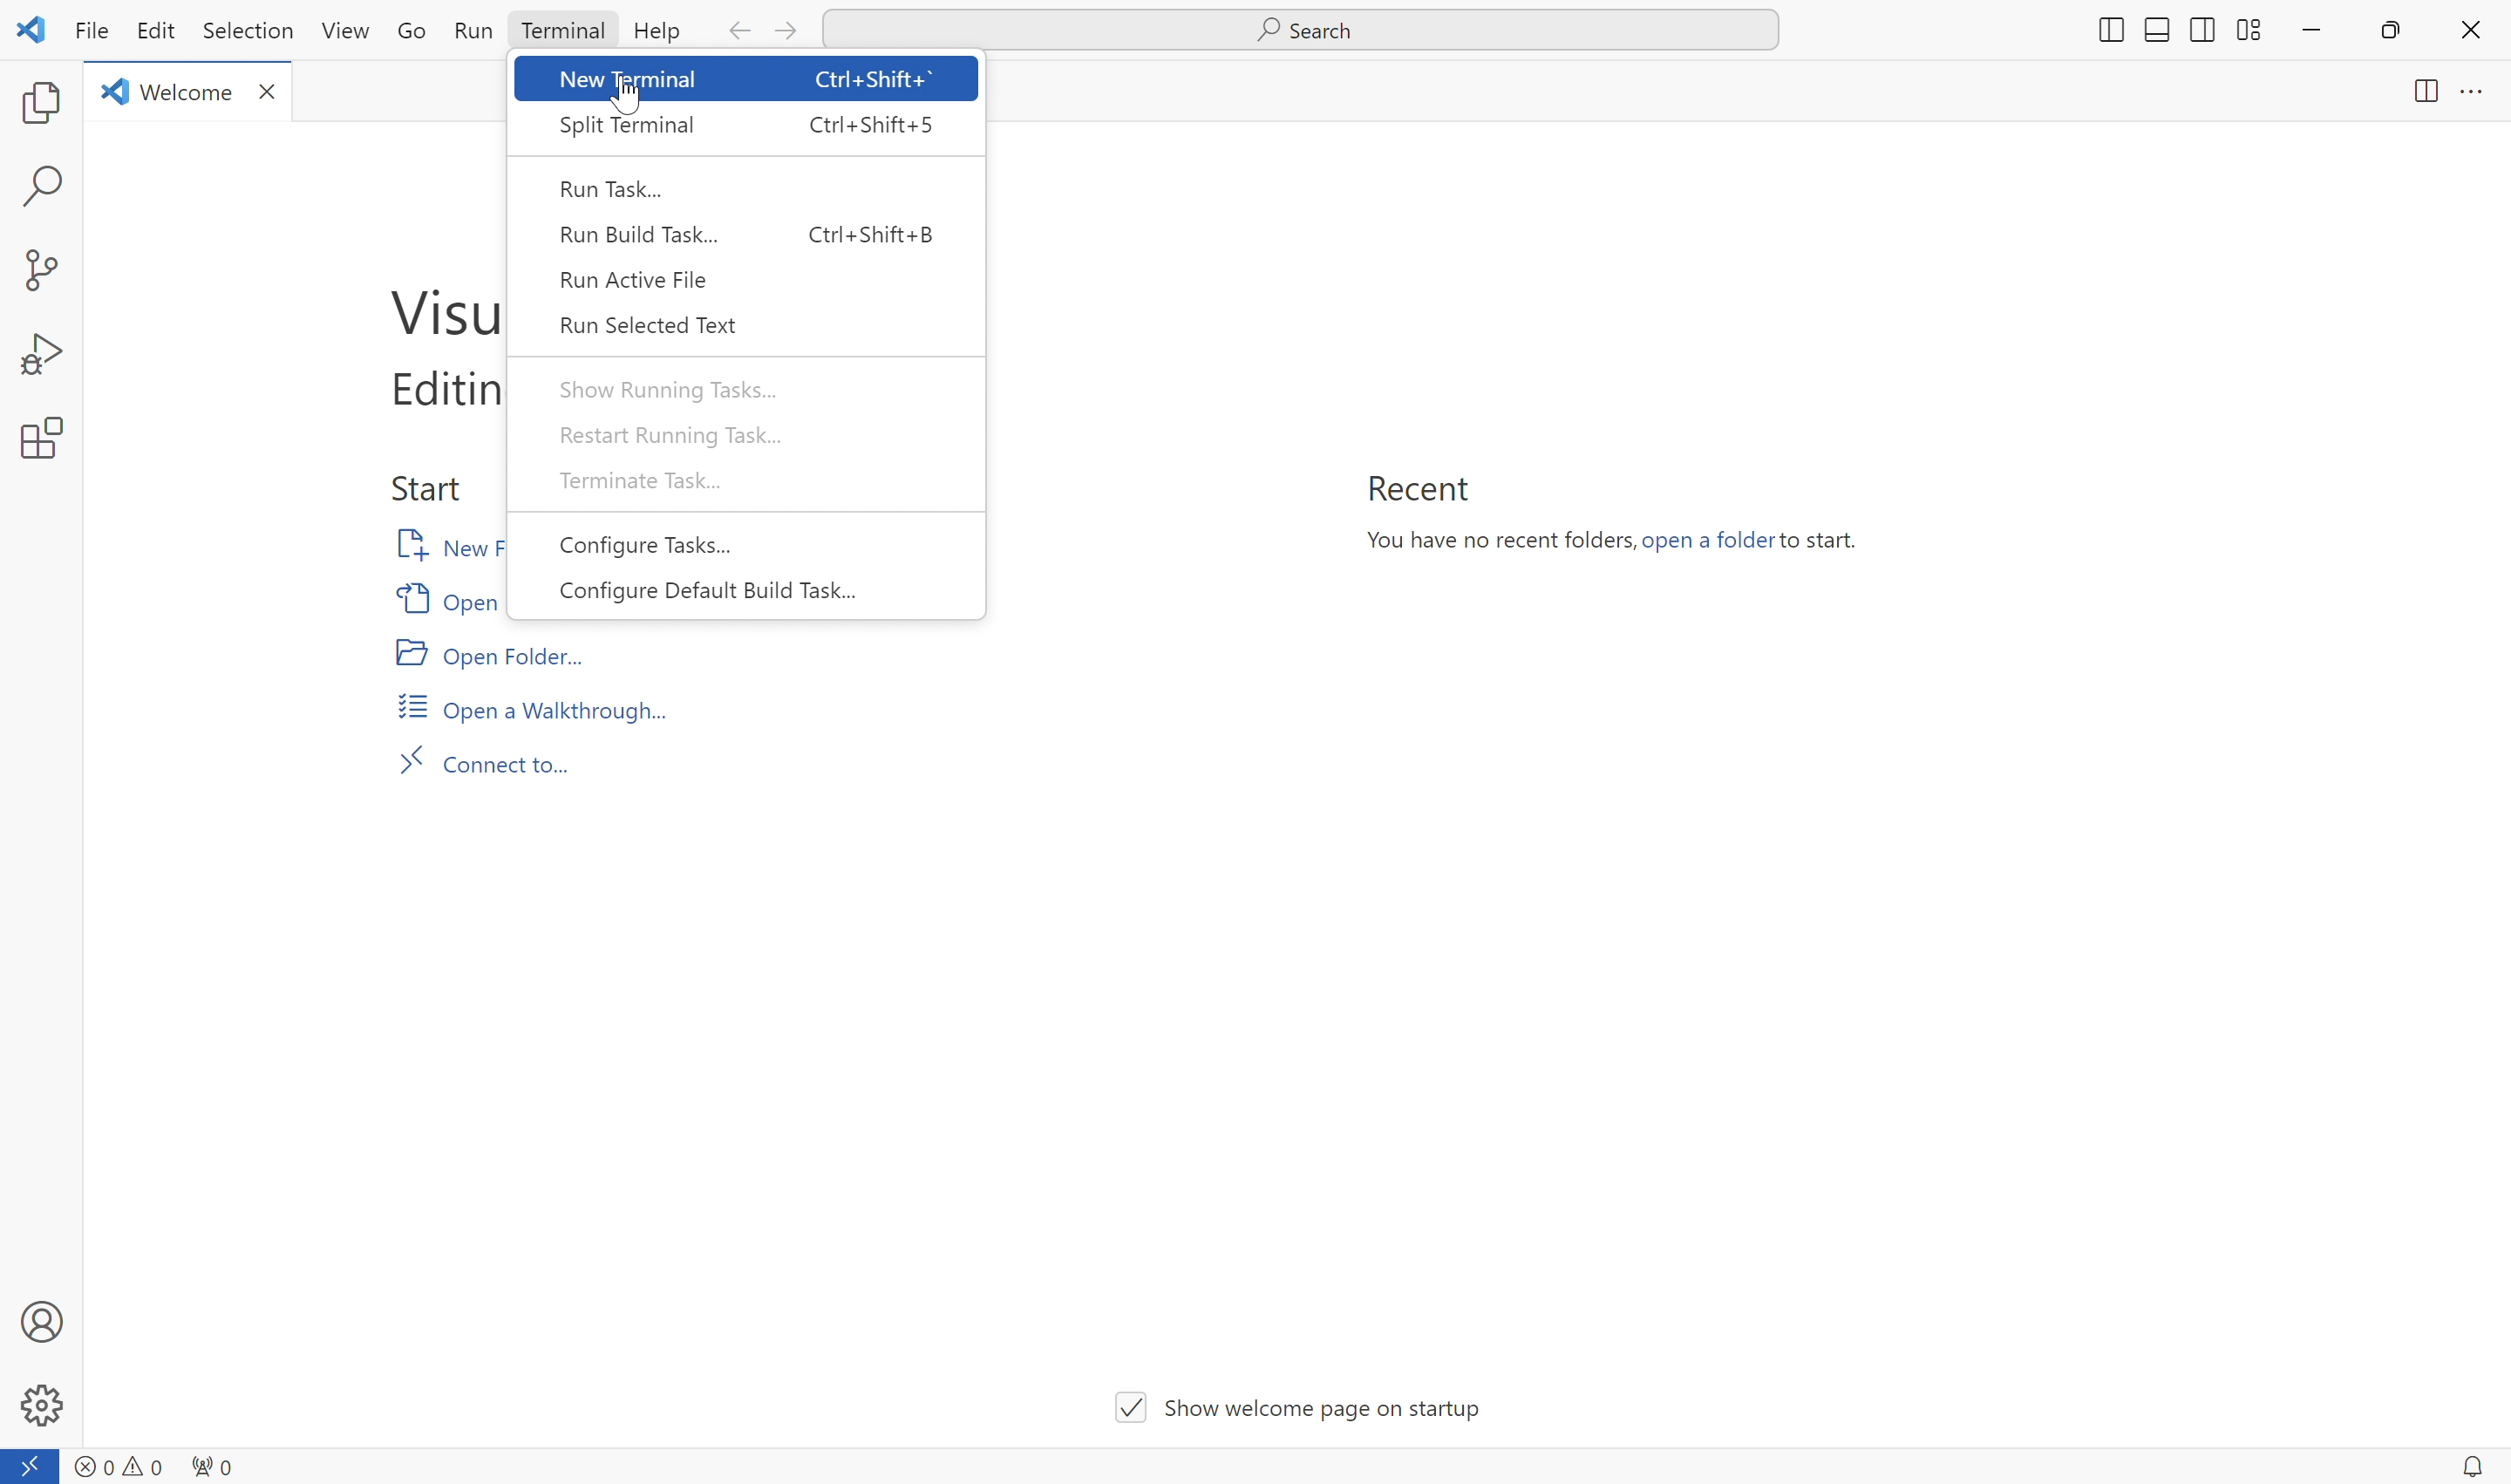  Describe the element at coordinates (2472, 94) in the screenshot. I see `more options` at that location.